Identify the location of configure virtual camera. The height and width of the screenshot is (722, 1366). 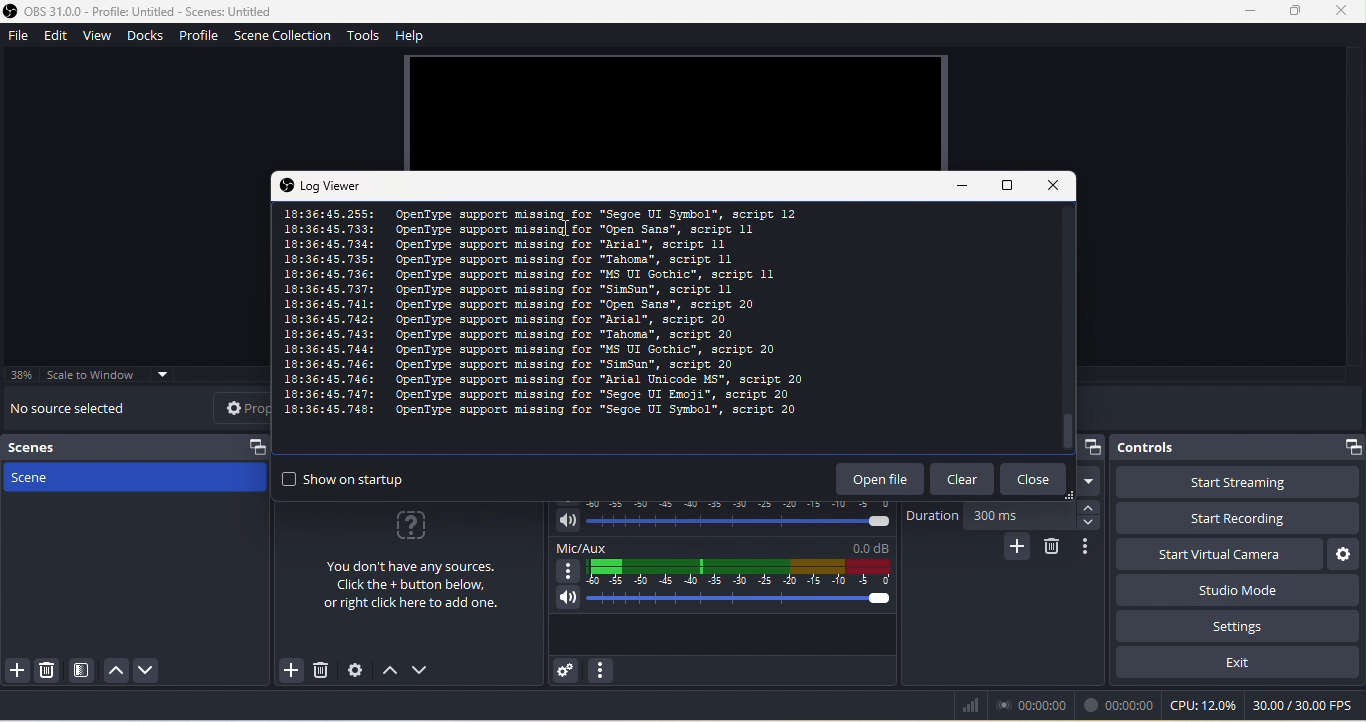
(1345, 555).